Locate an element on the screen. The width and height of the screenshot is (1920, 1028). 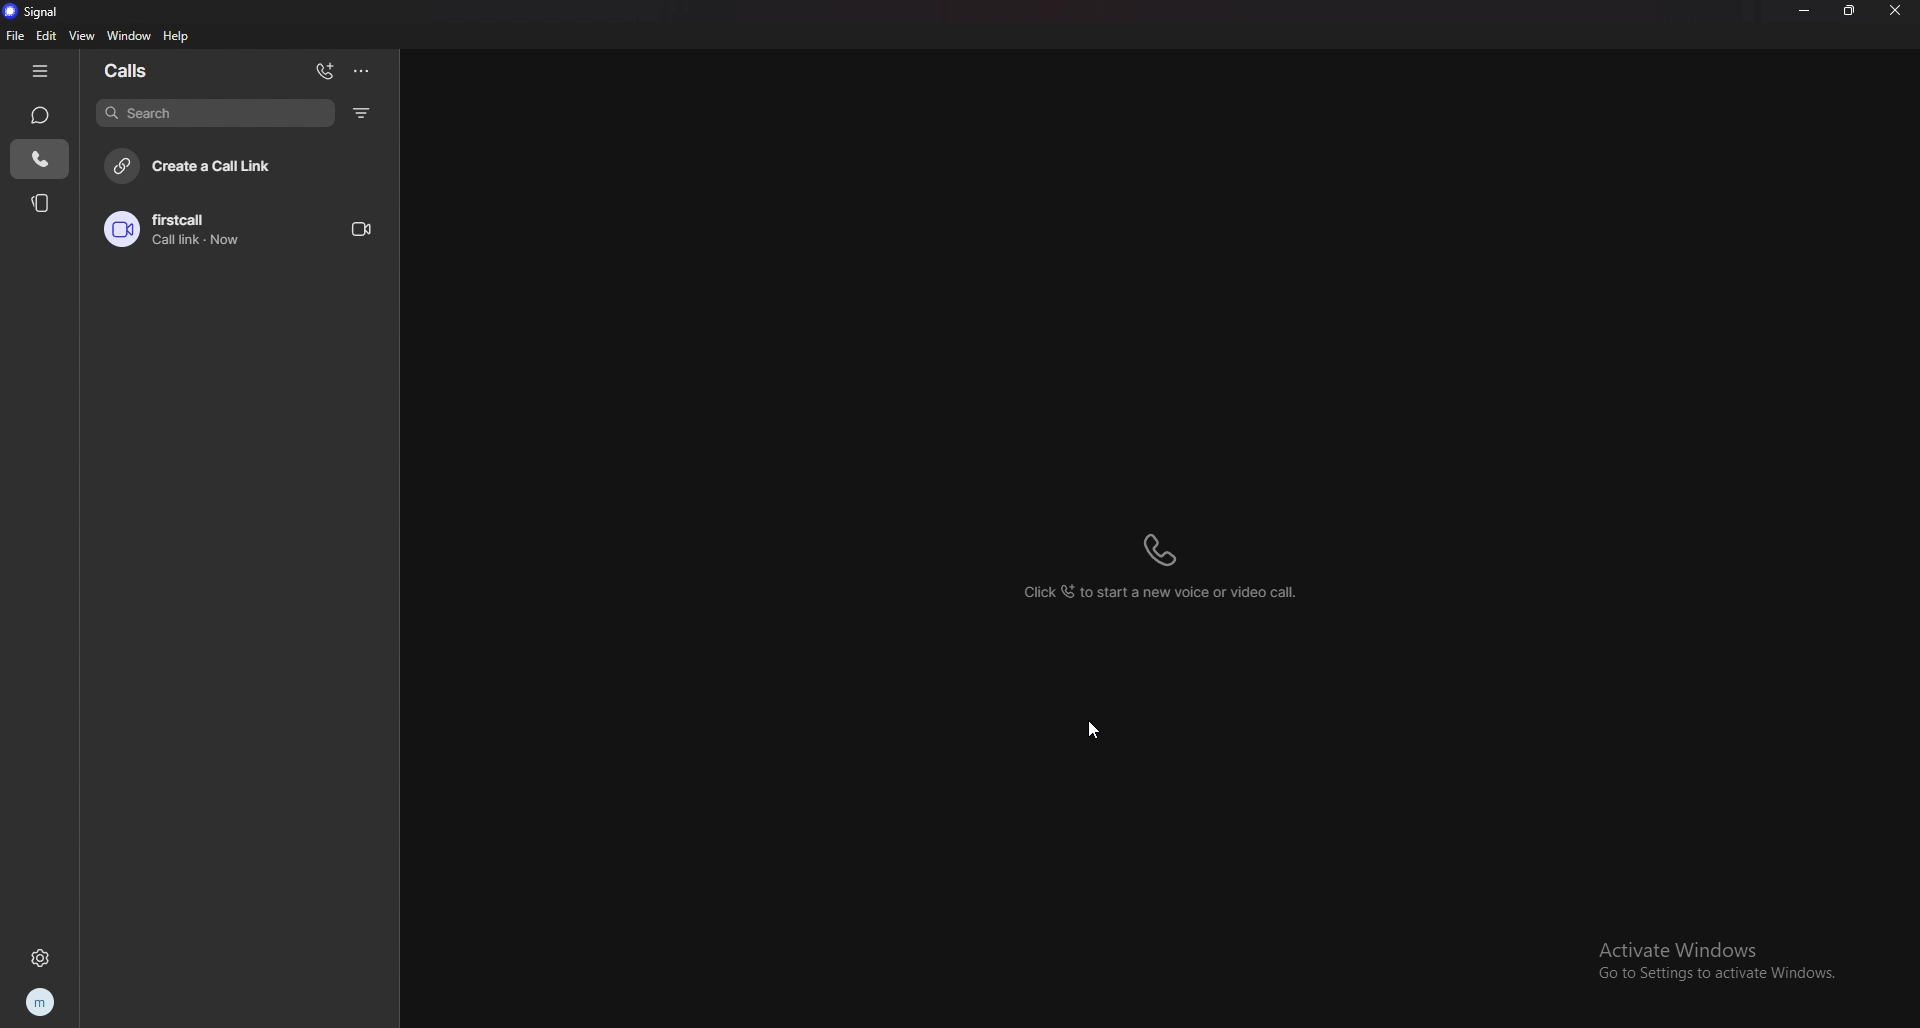
cursor is located at coordinates (1093, 730).